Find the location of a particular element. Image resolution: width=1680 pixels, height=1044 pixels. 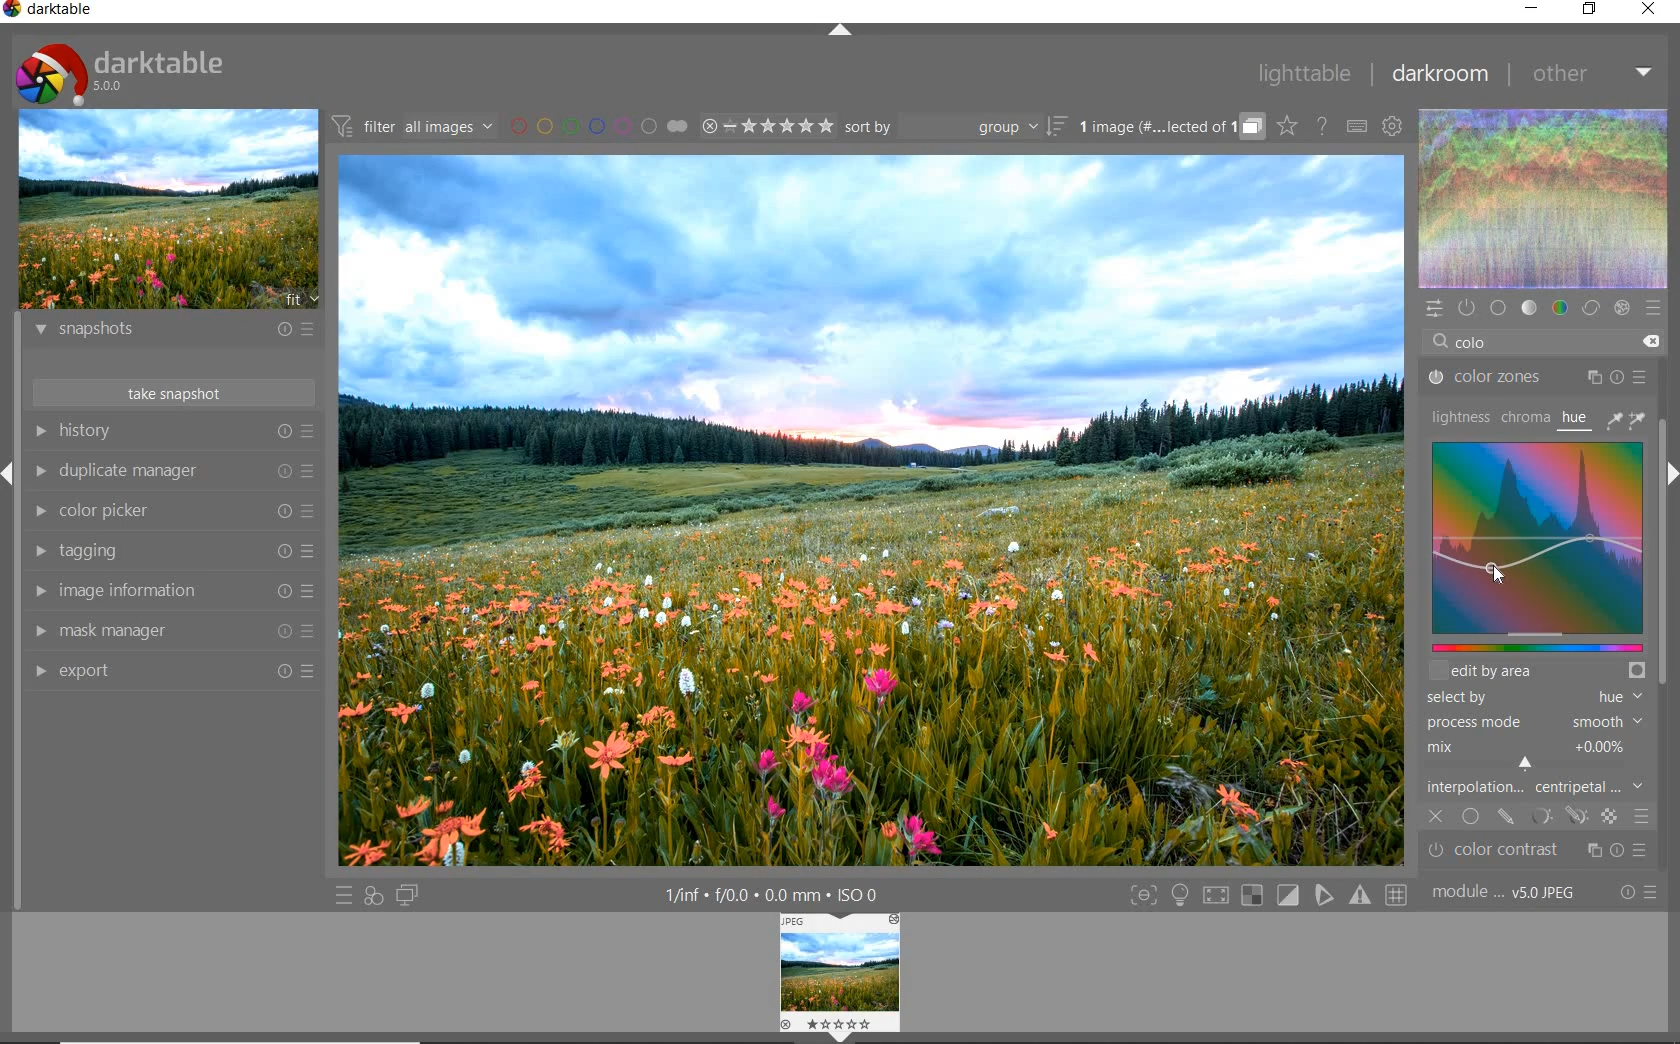

quick access panel is located at coordinates (1436, 309).